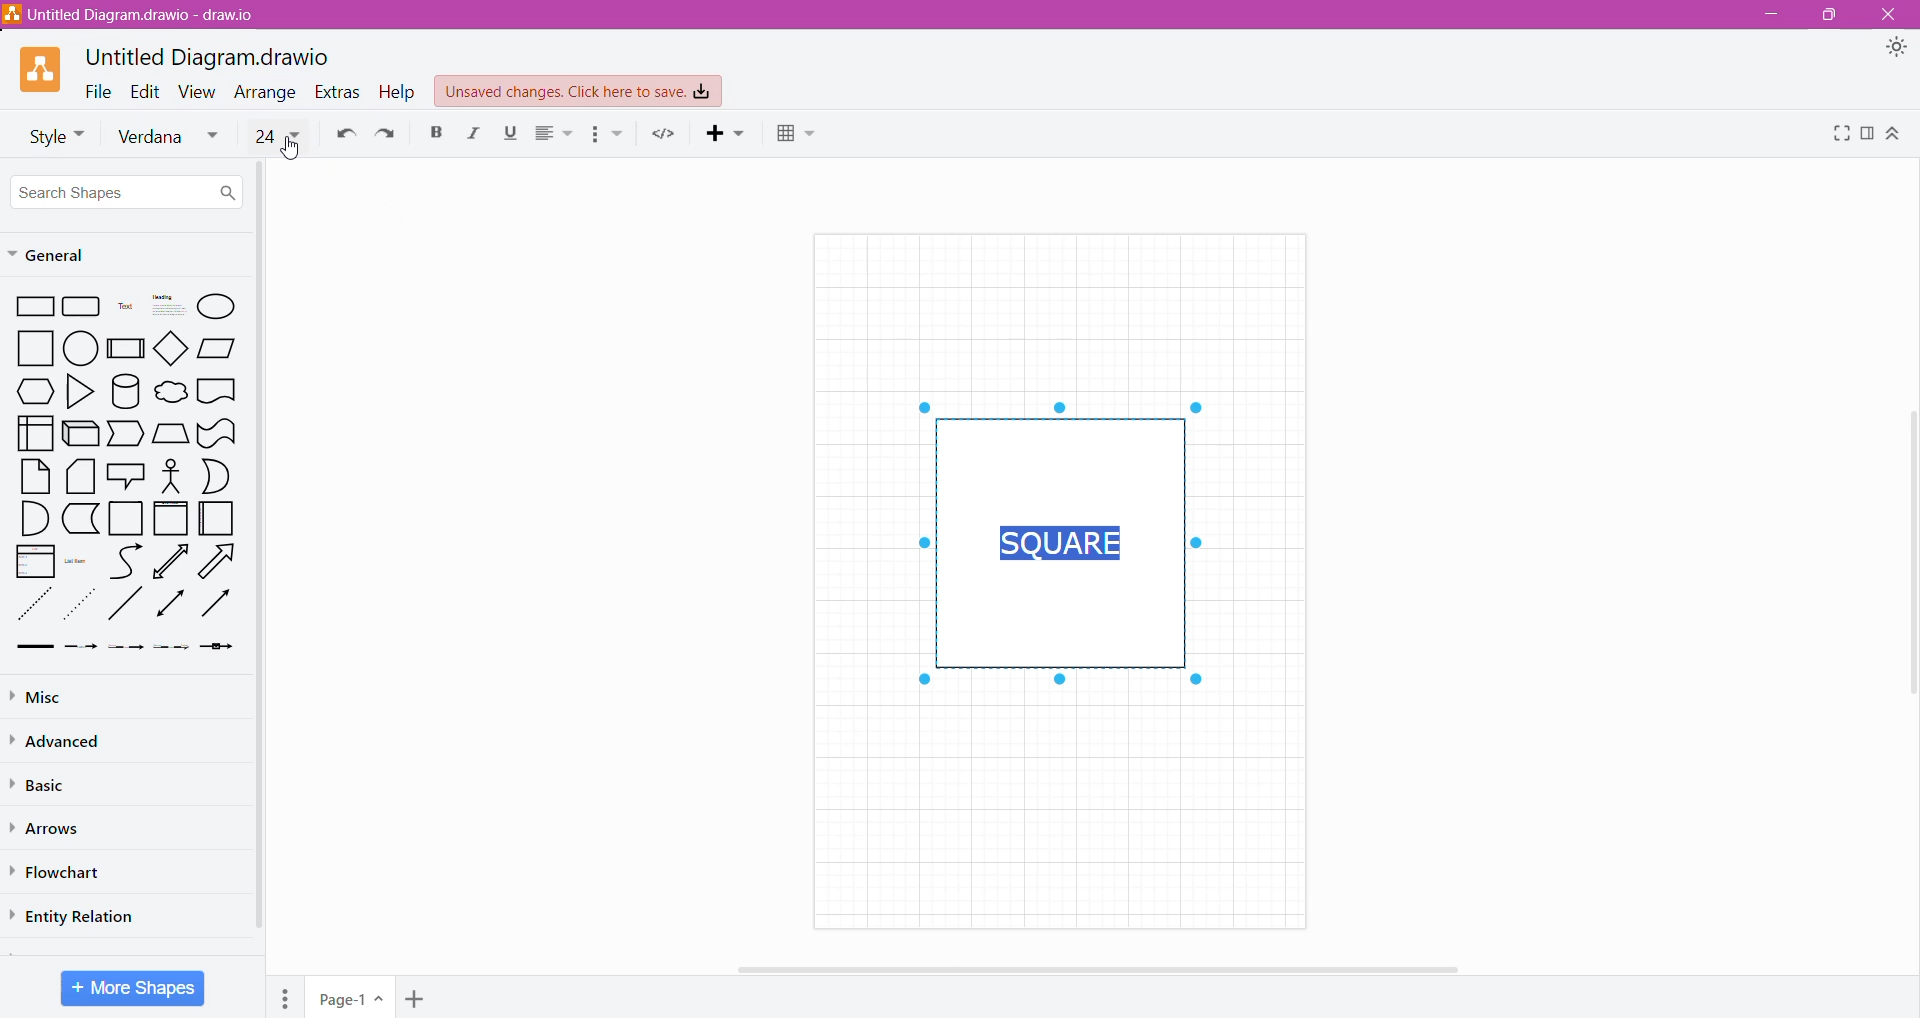 The height and width of the screenshot is (1018, 1920). Describe the element at coordinates (169, 306) in the screenshot. I see `heading` at that location.